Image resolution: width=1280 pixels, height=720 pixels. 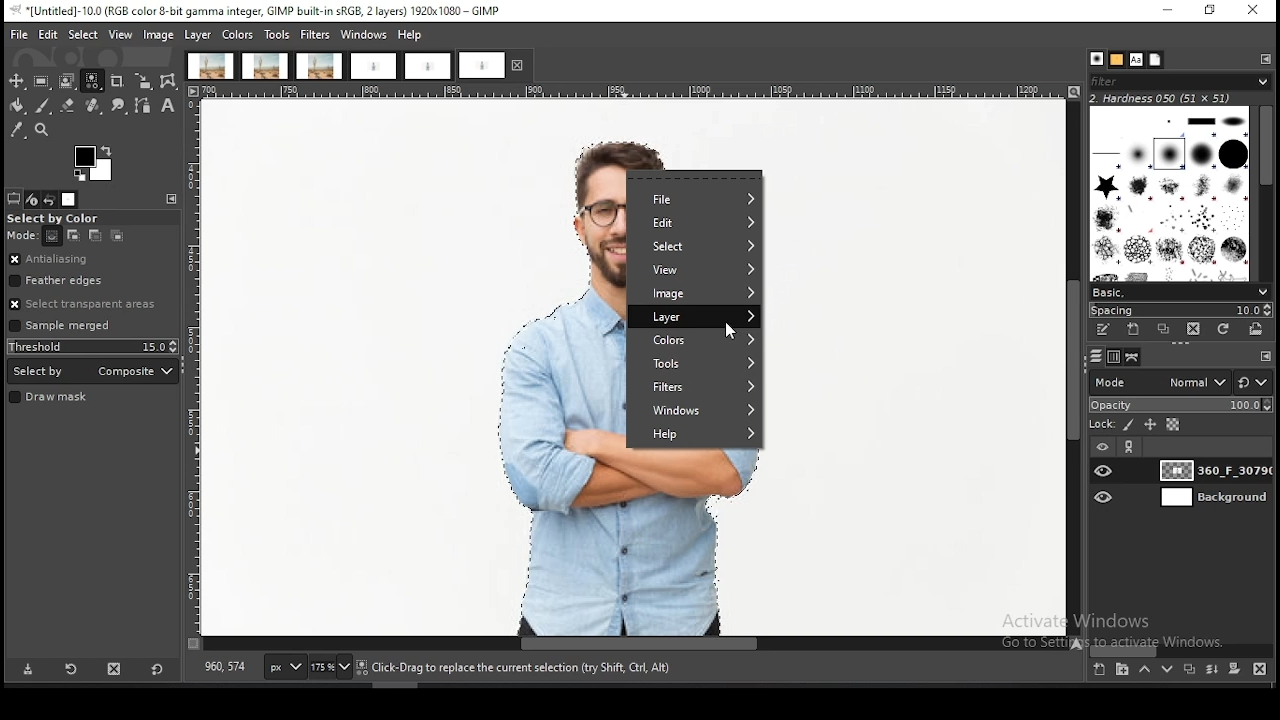 What do you see at coordinates (694, 436) in the screenshot?
I see `help` at bounding box center [694, 436].